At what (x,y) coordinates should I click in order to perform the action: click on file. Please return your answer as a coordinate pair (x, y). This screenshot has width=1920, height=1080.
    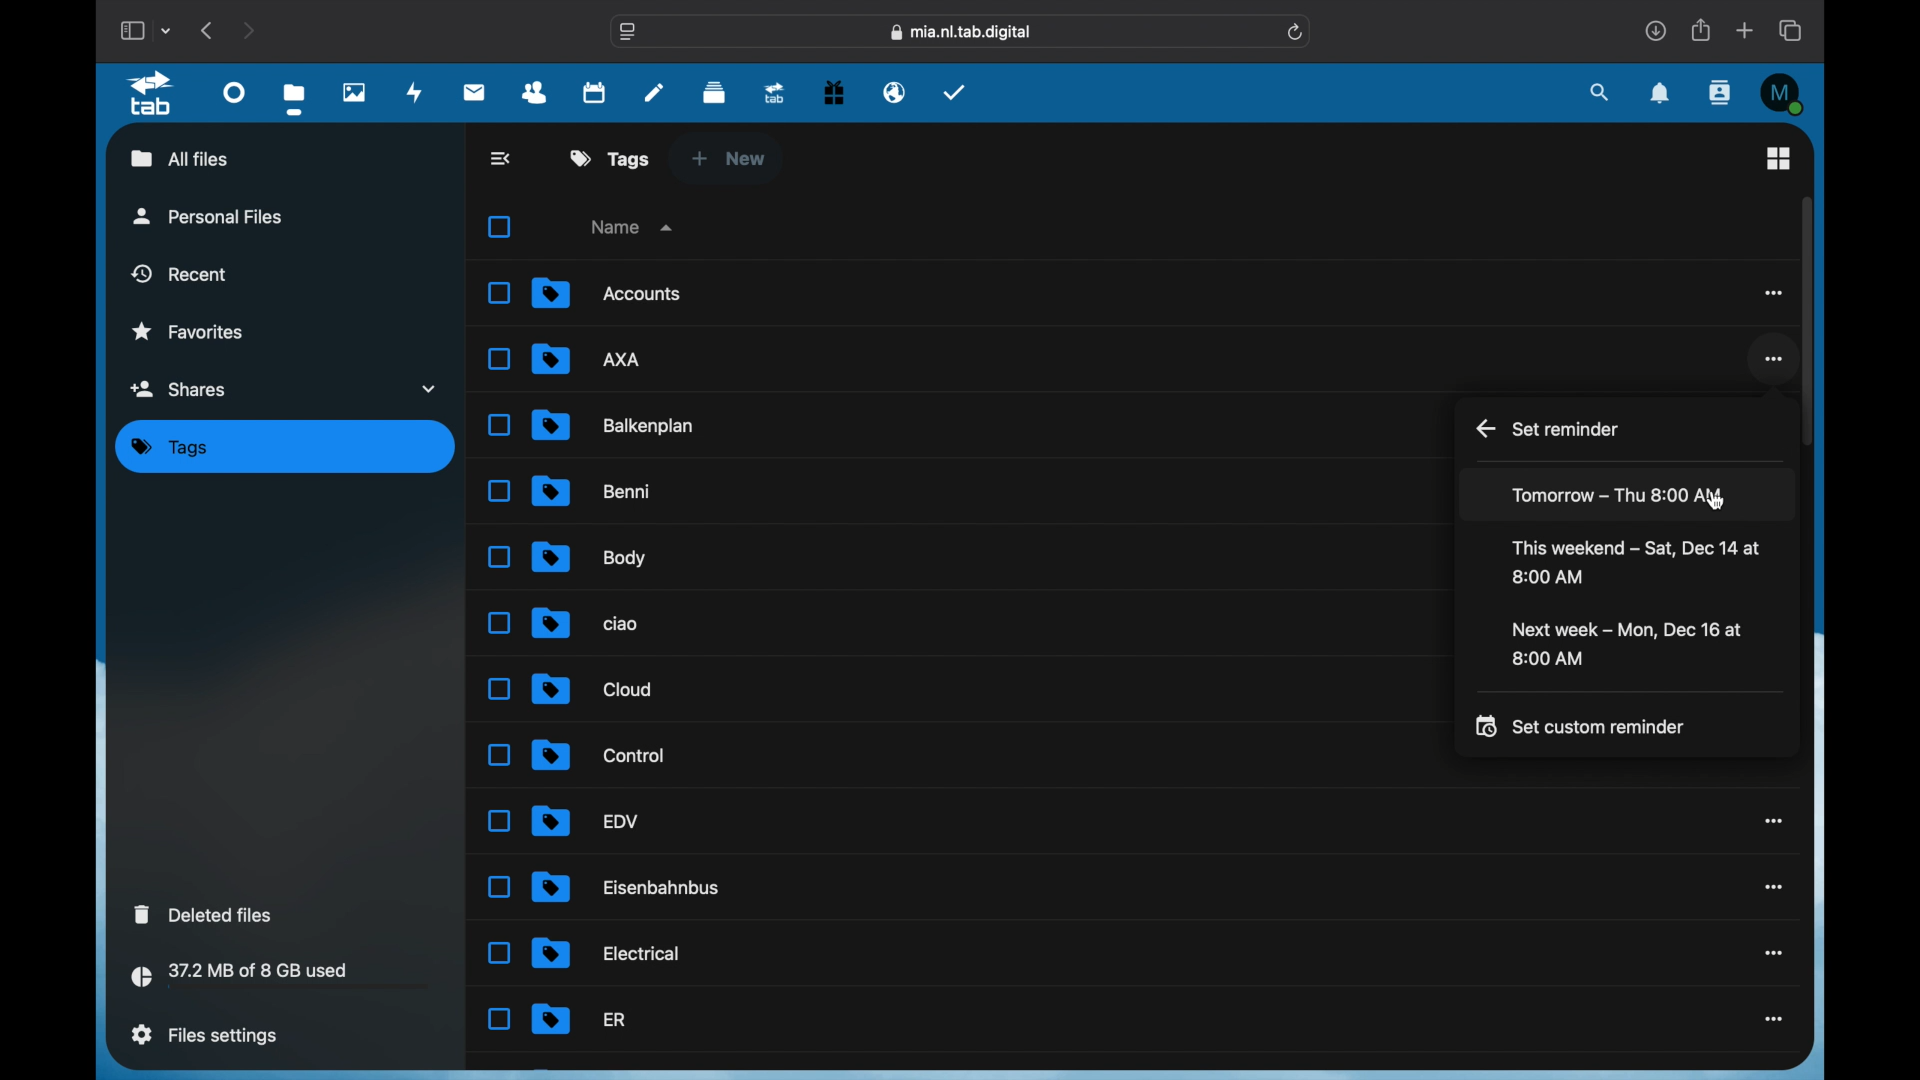
    Looking at the image, I should click on (593, 492).